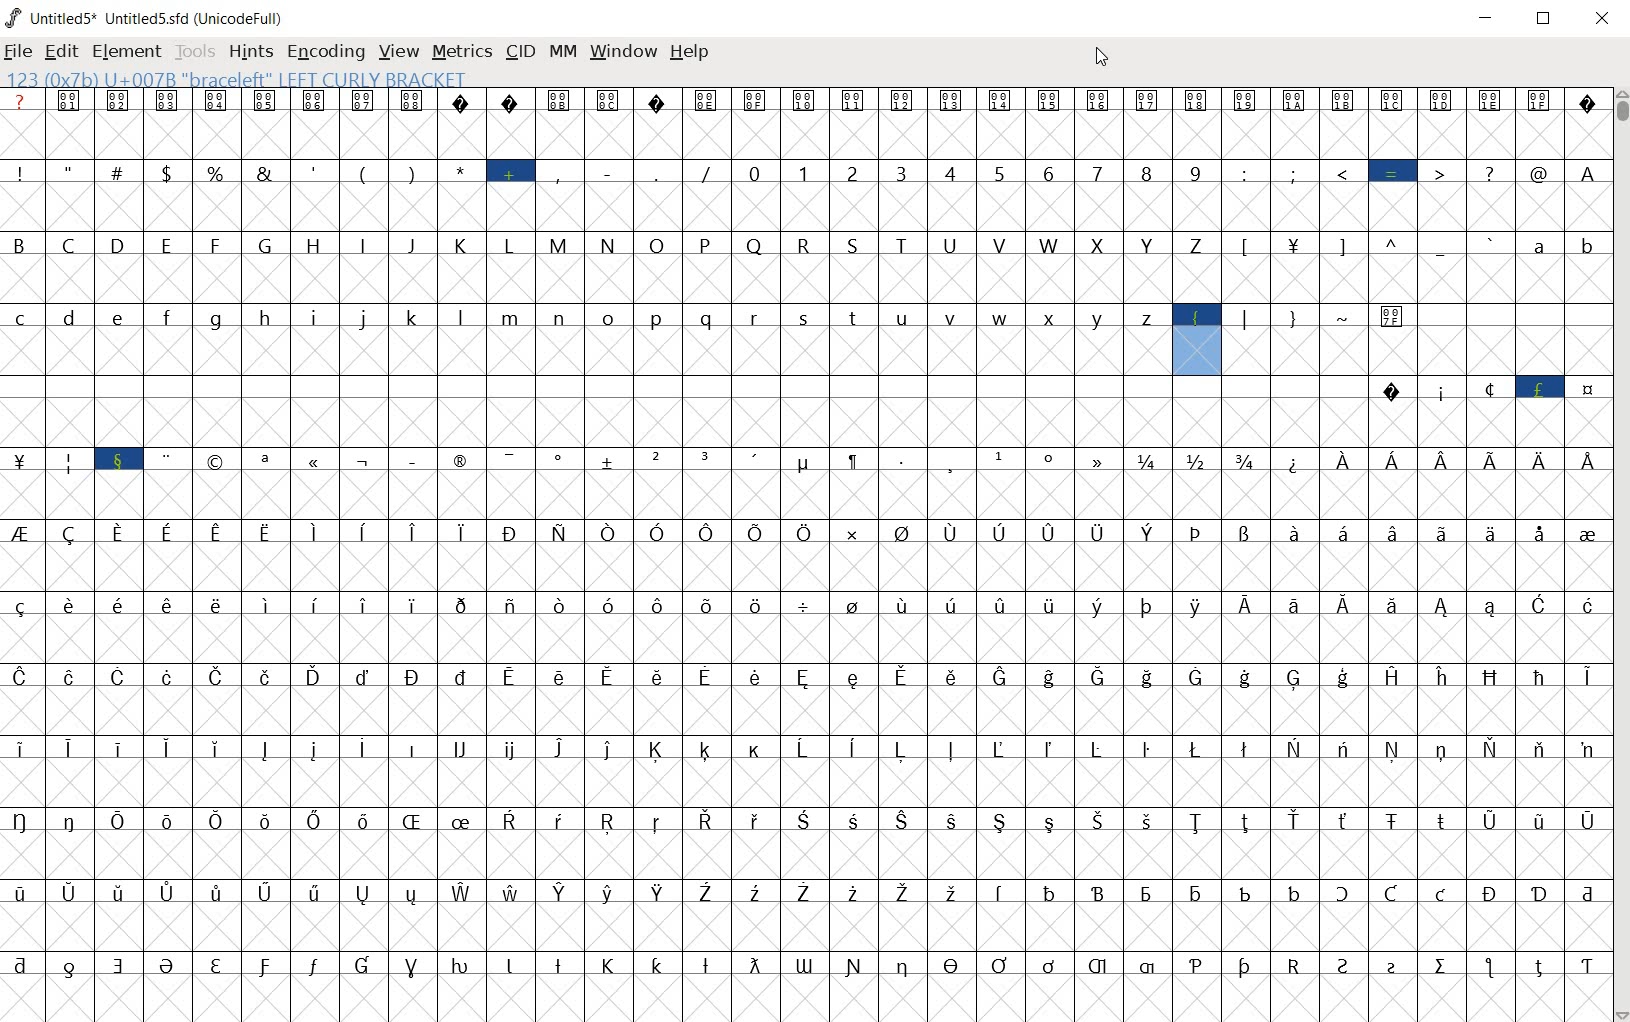  I want to click on HINTS, so click(250, 53).